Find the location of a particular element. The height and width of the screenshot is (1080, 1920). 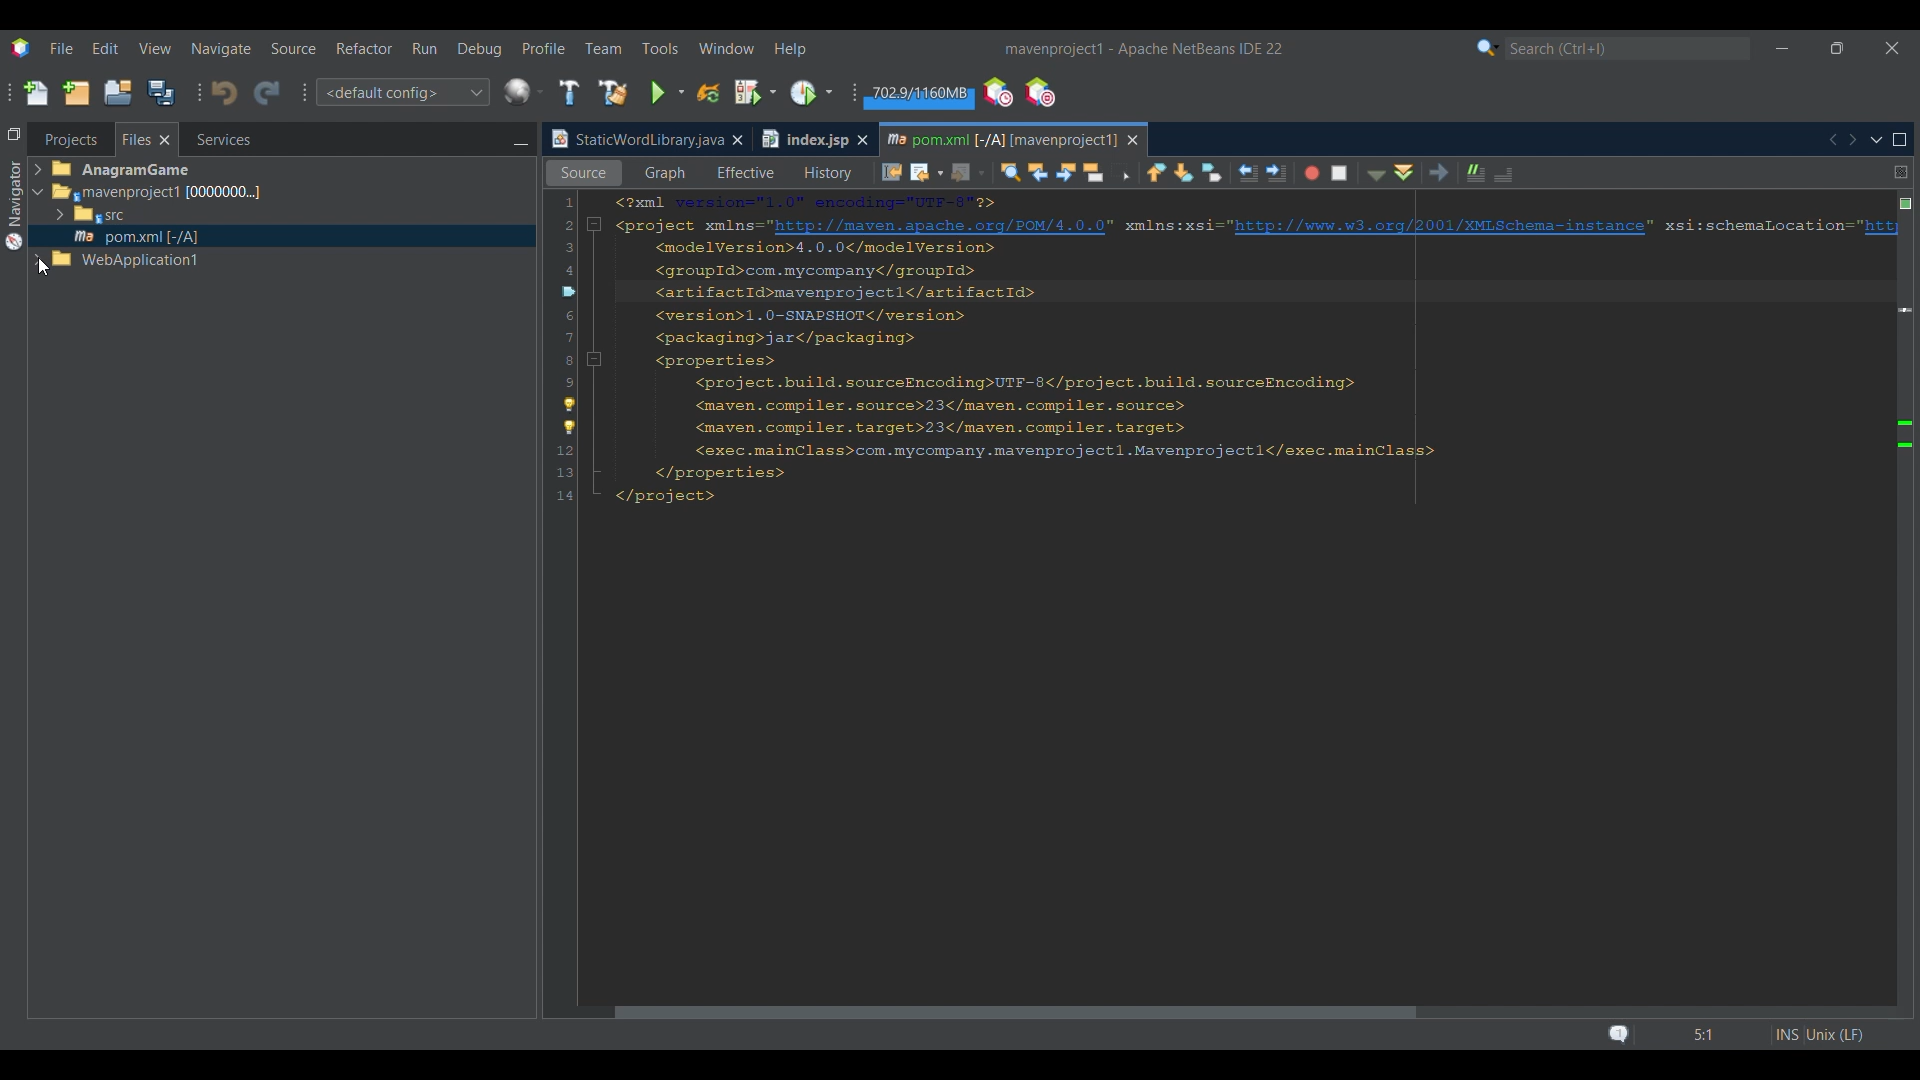

Convert to release option for strict compatibility checks is located at coordinates (569, 418).